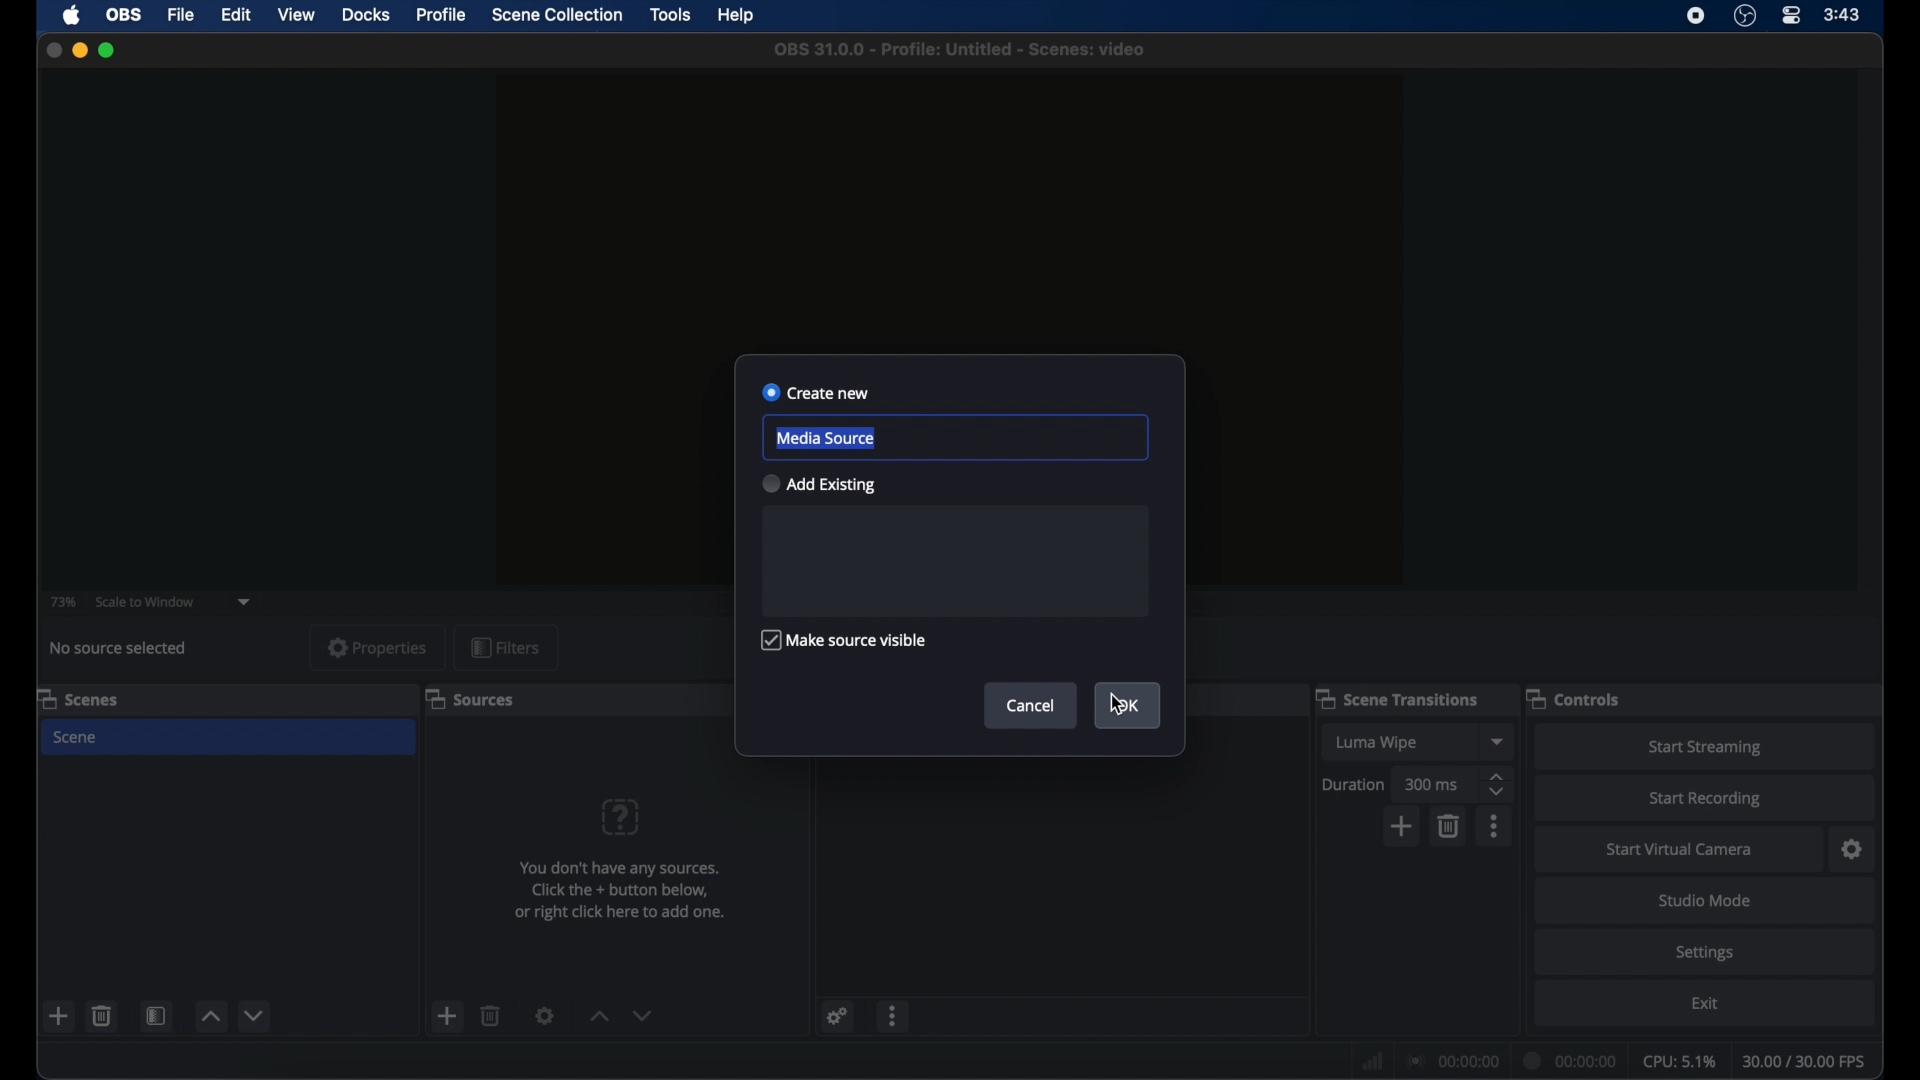 The width and height of the screenshot is (1920, 1080). Describe the element at coordinates (79, 49) in the screenshot. I see `minimize` at that location.